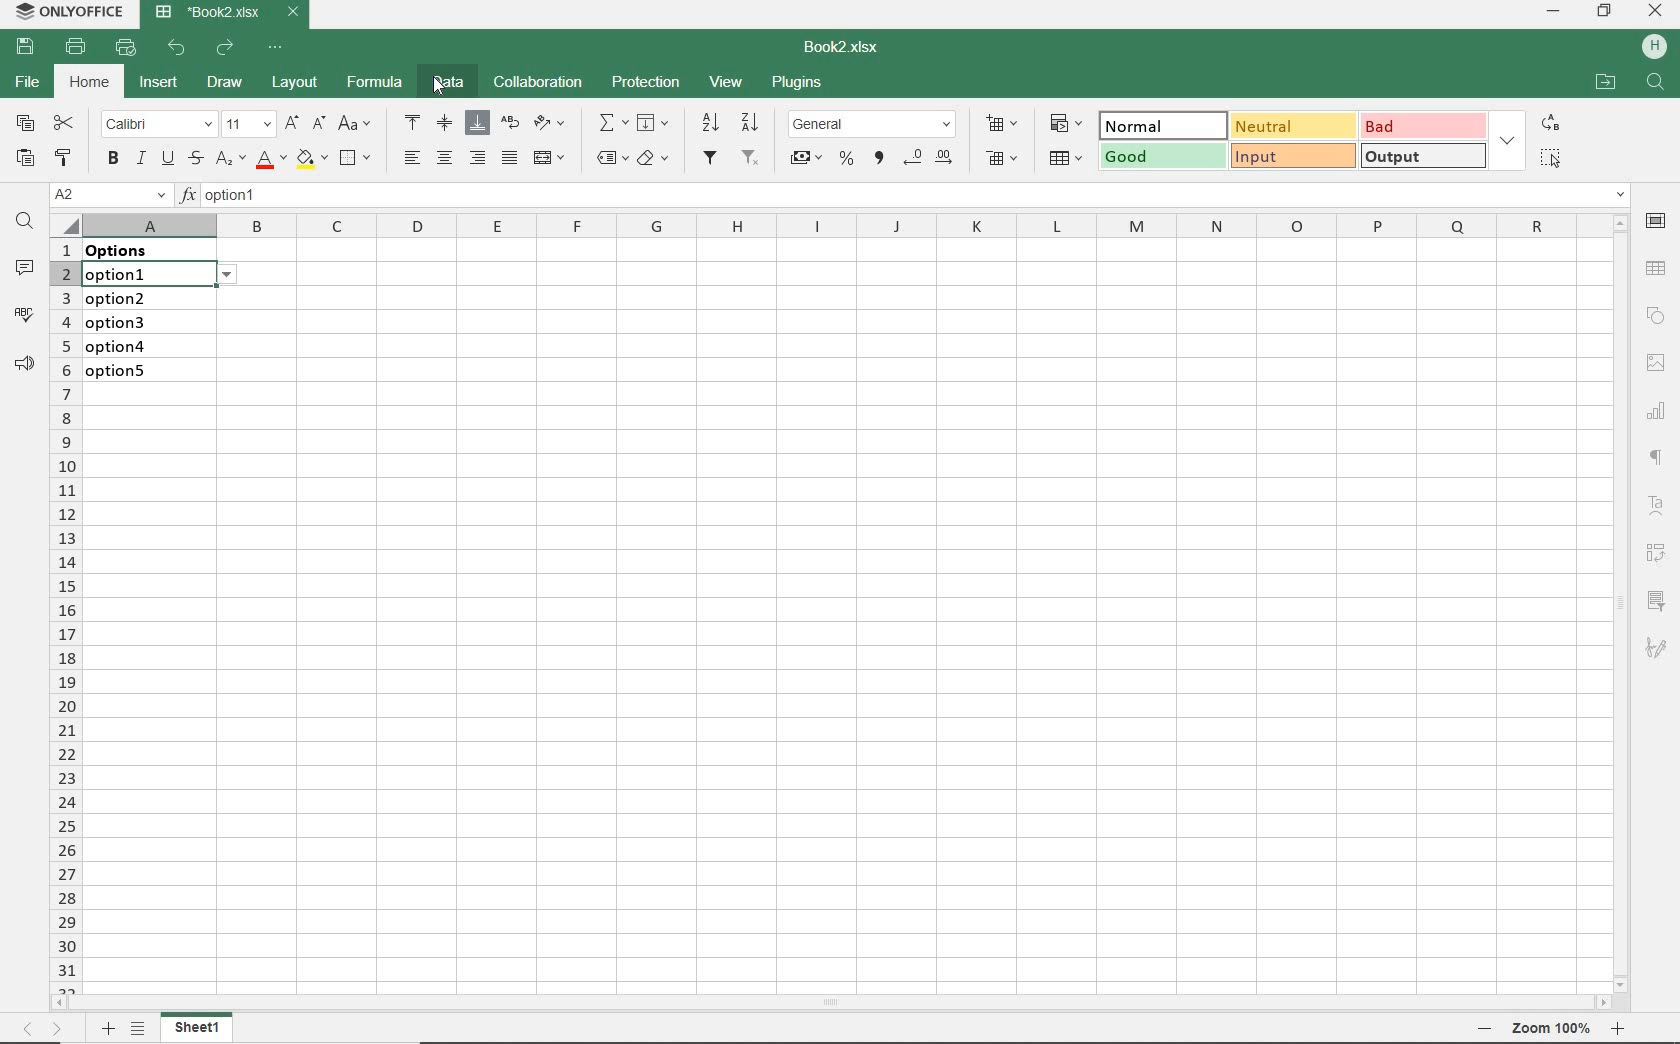 The width and height of the screenshot is (1680, 1044). Describe the element at coordinates (754, 159) in the screenshot. I see `REMOVE FILTER` at that location.